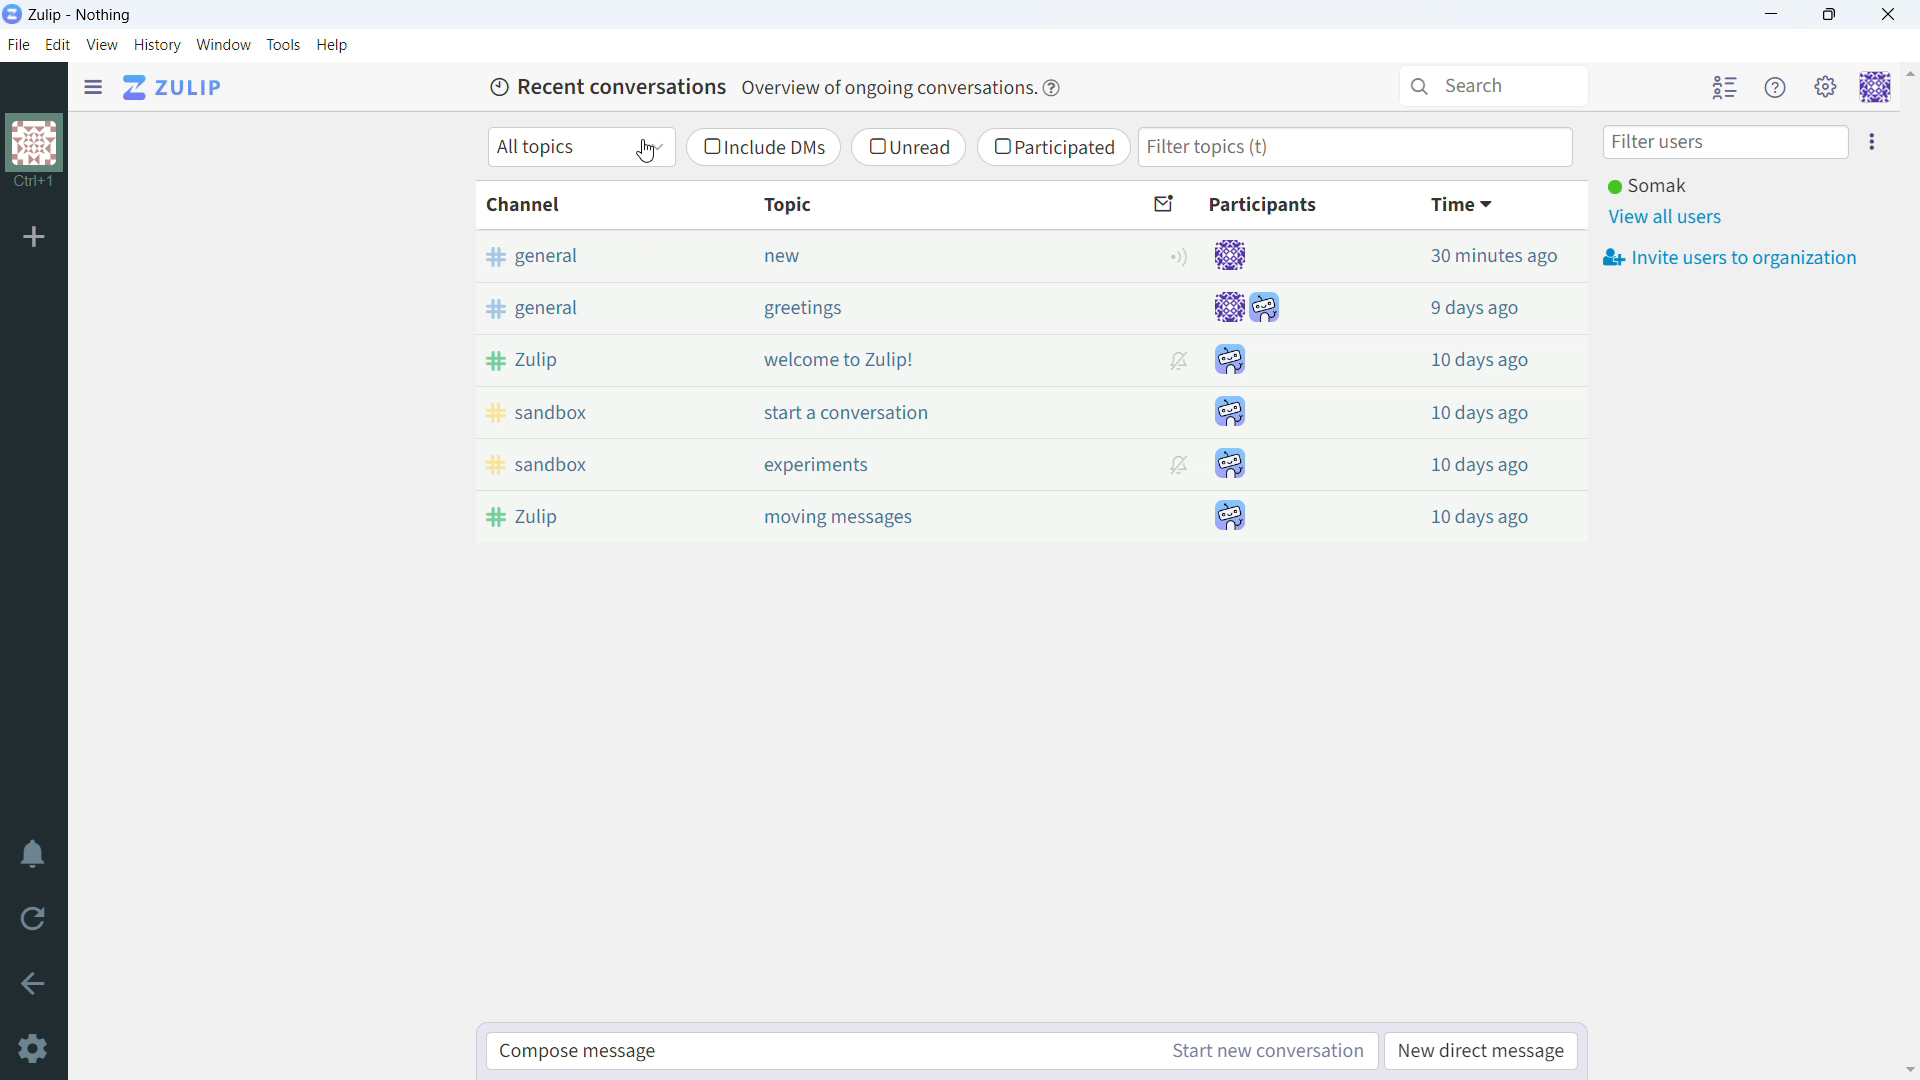 This screenshot has width=1920, height=1080. What do you see at coordinates (18, 45) in the screenshot?
I see `file` at bounding box center [18, 45].